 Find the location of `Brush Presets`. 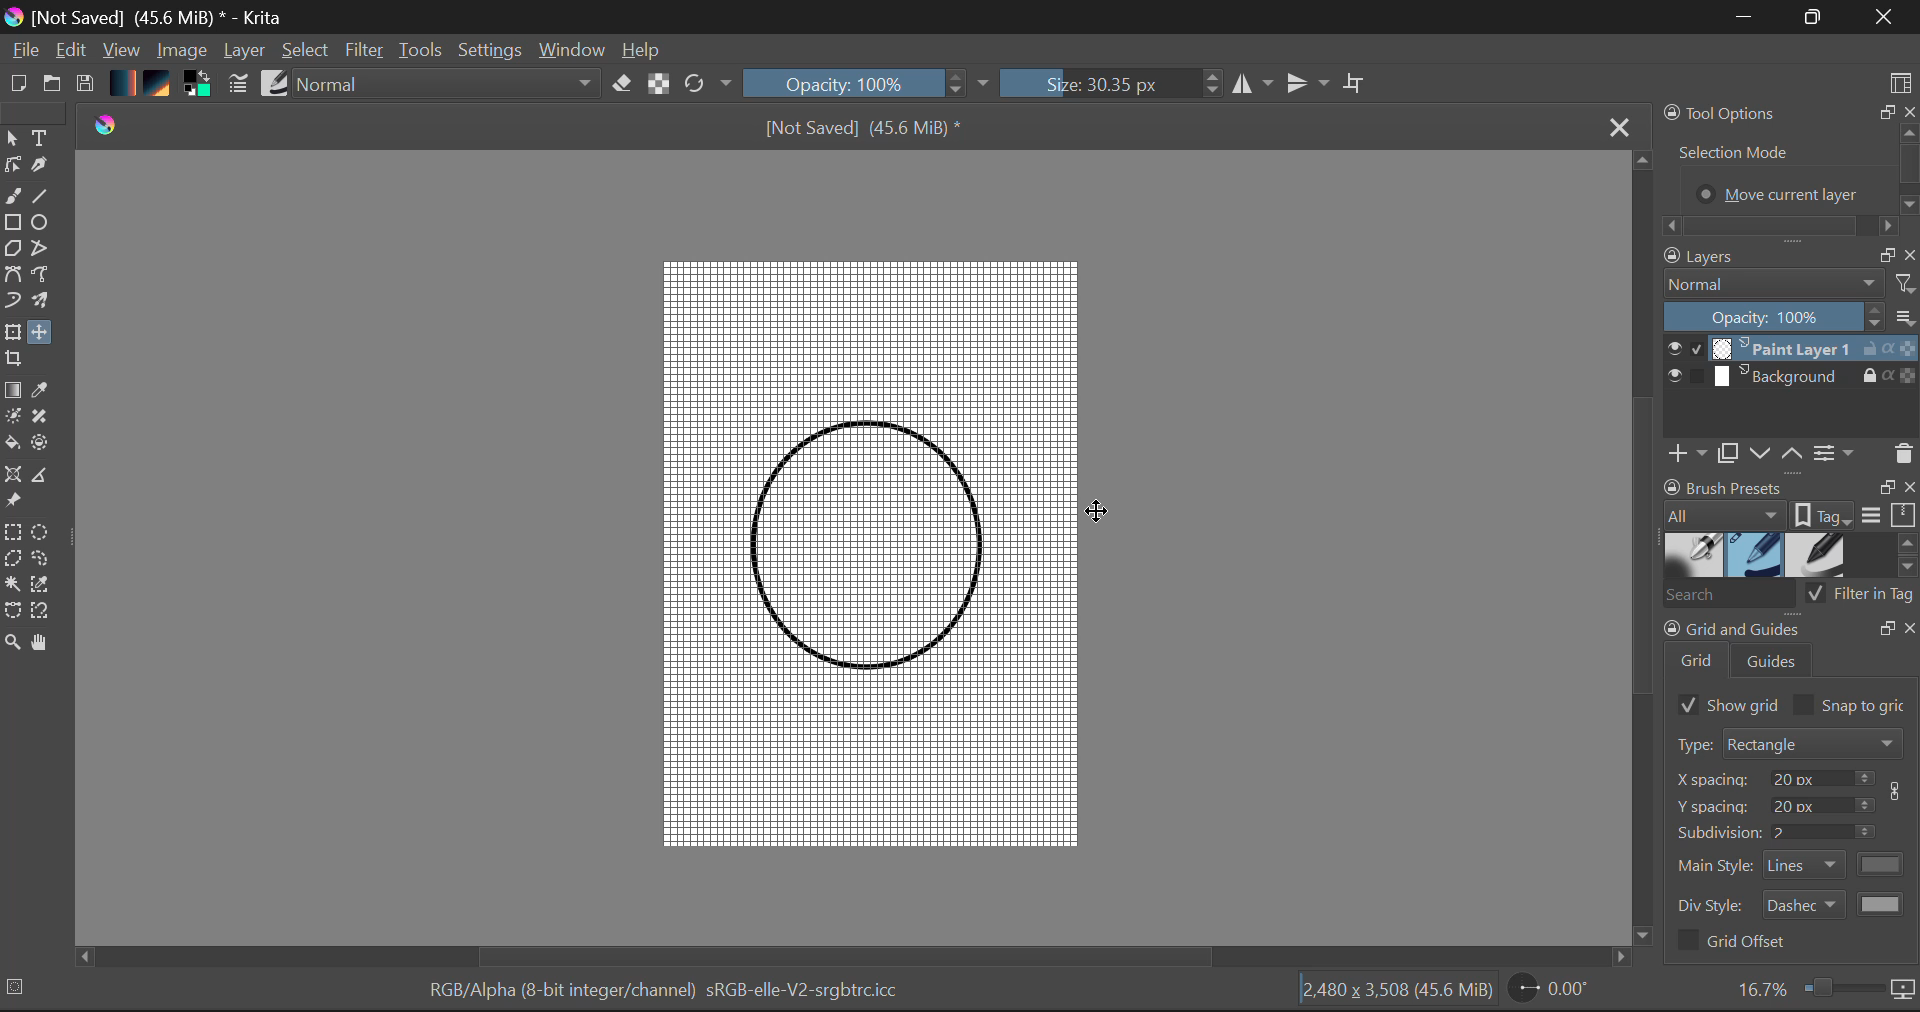

Brush Presets is located at coordinates (1790, 555).